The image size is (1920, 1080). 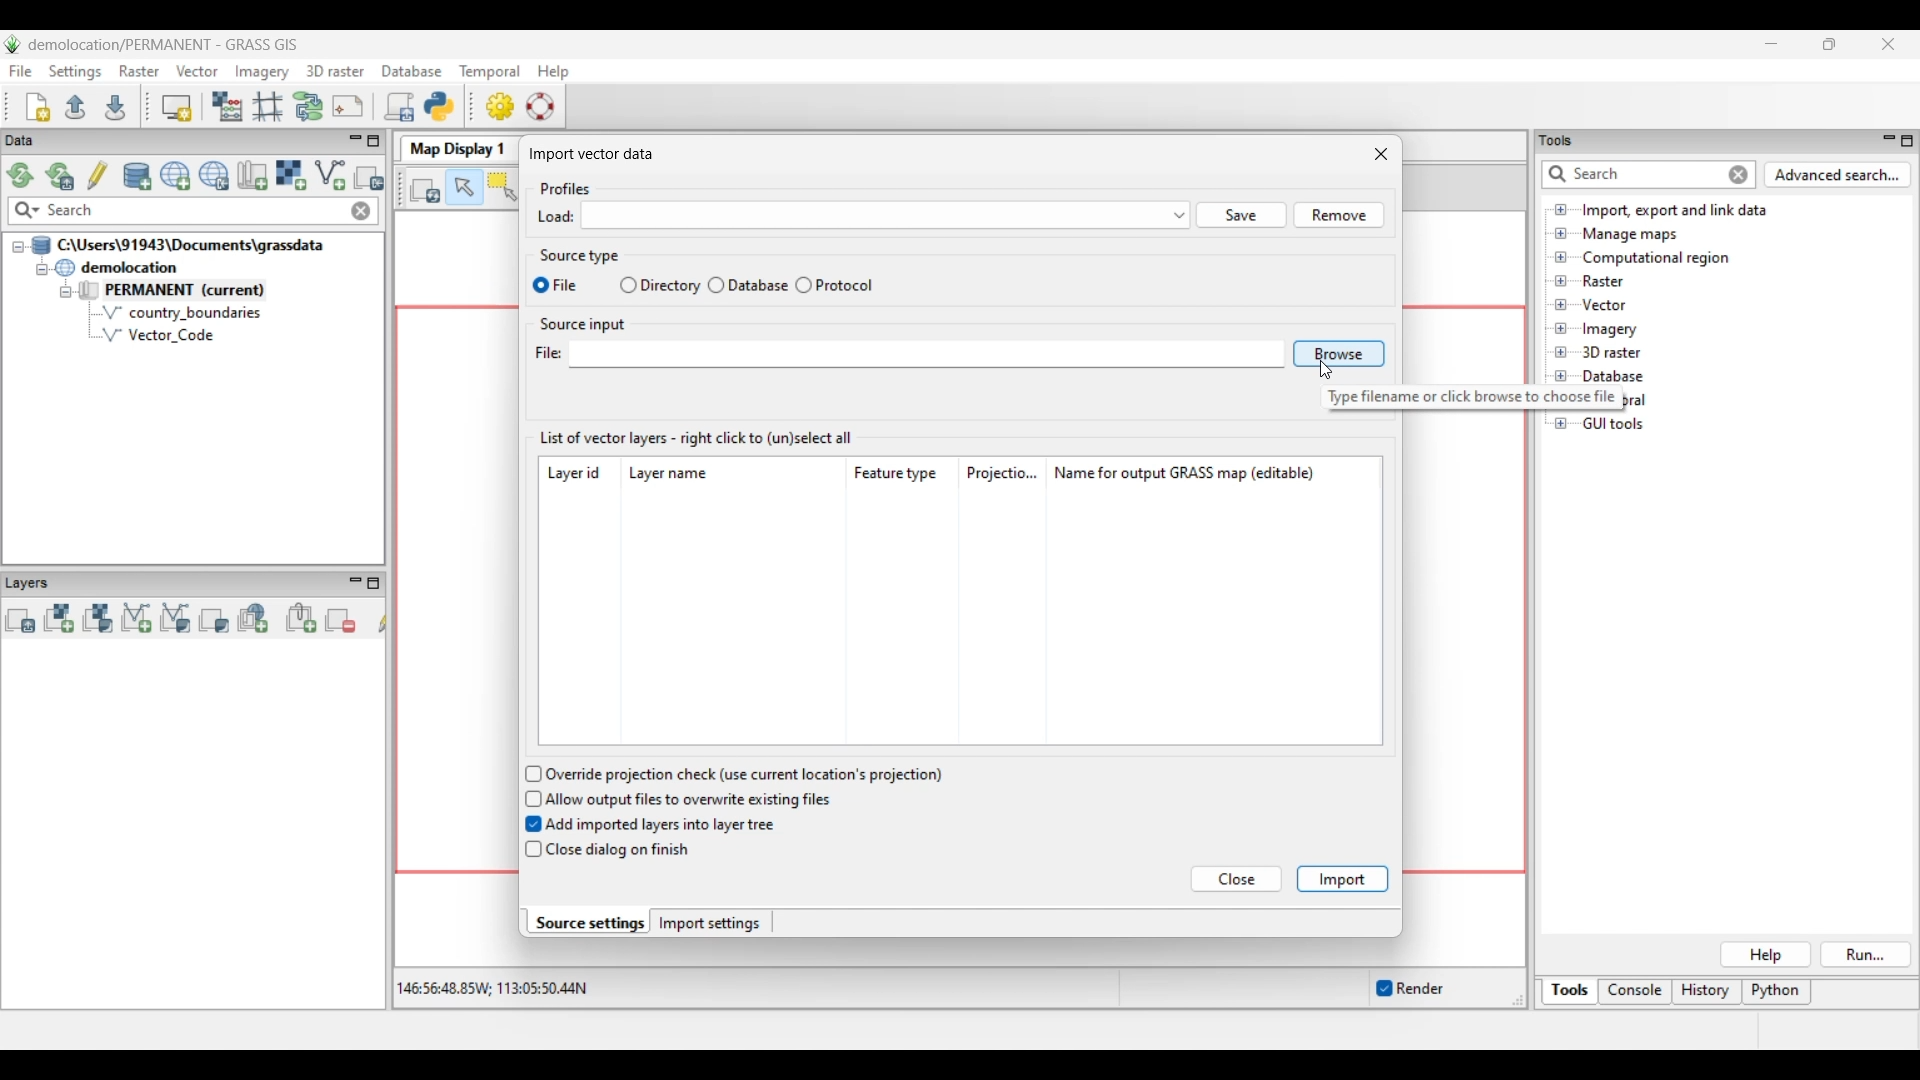 I want to click on Reload current GRASS mapset only, so click(x=60, y=176).